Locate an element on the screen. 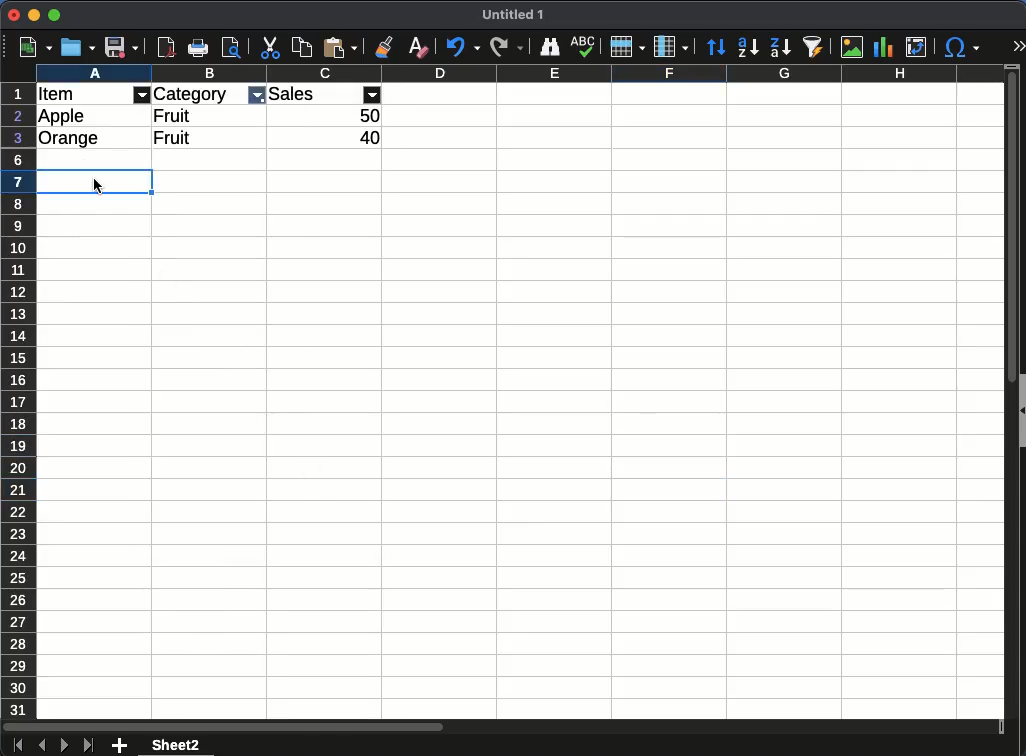  first sheet is located at coordinates (17, 746).